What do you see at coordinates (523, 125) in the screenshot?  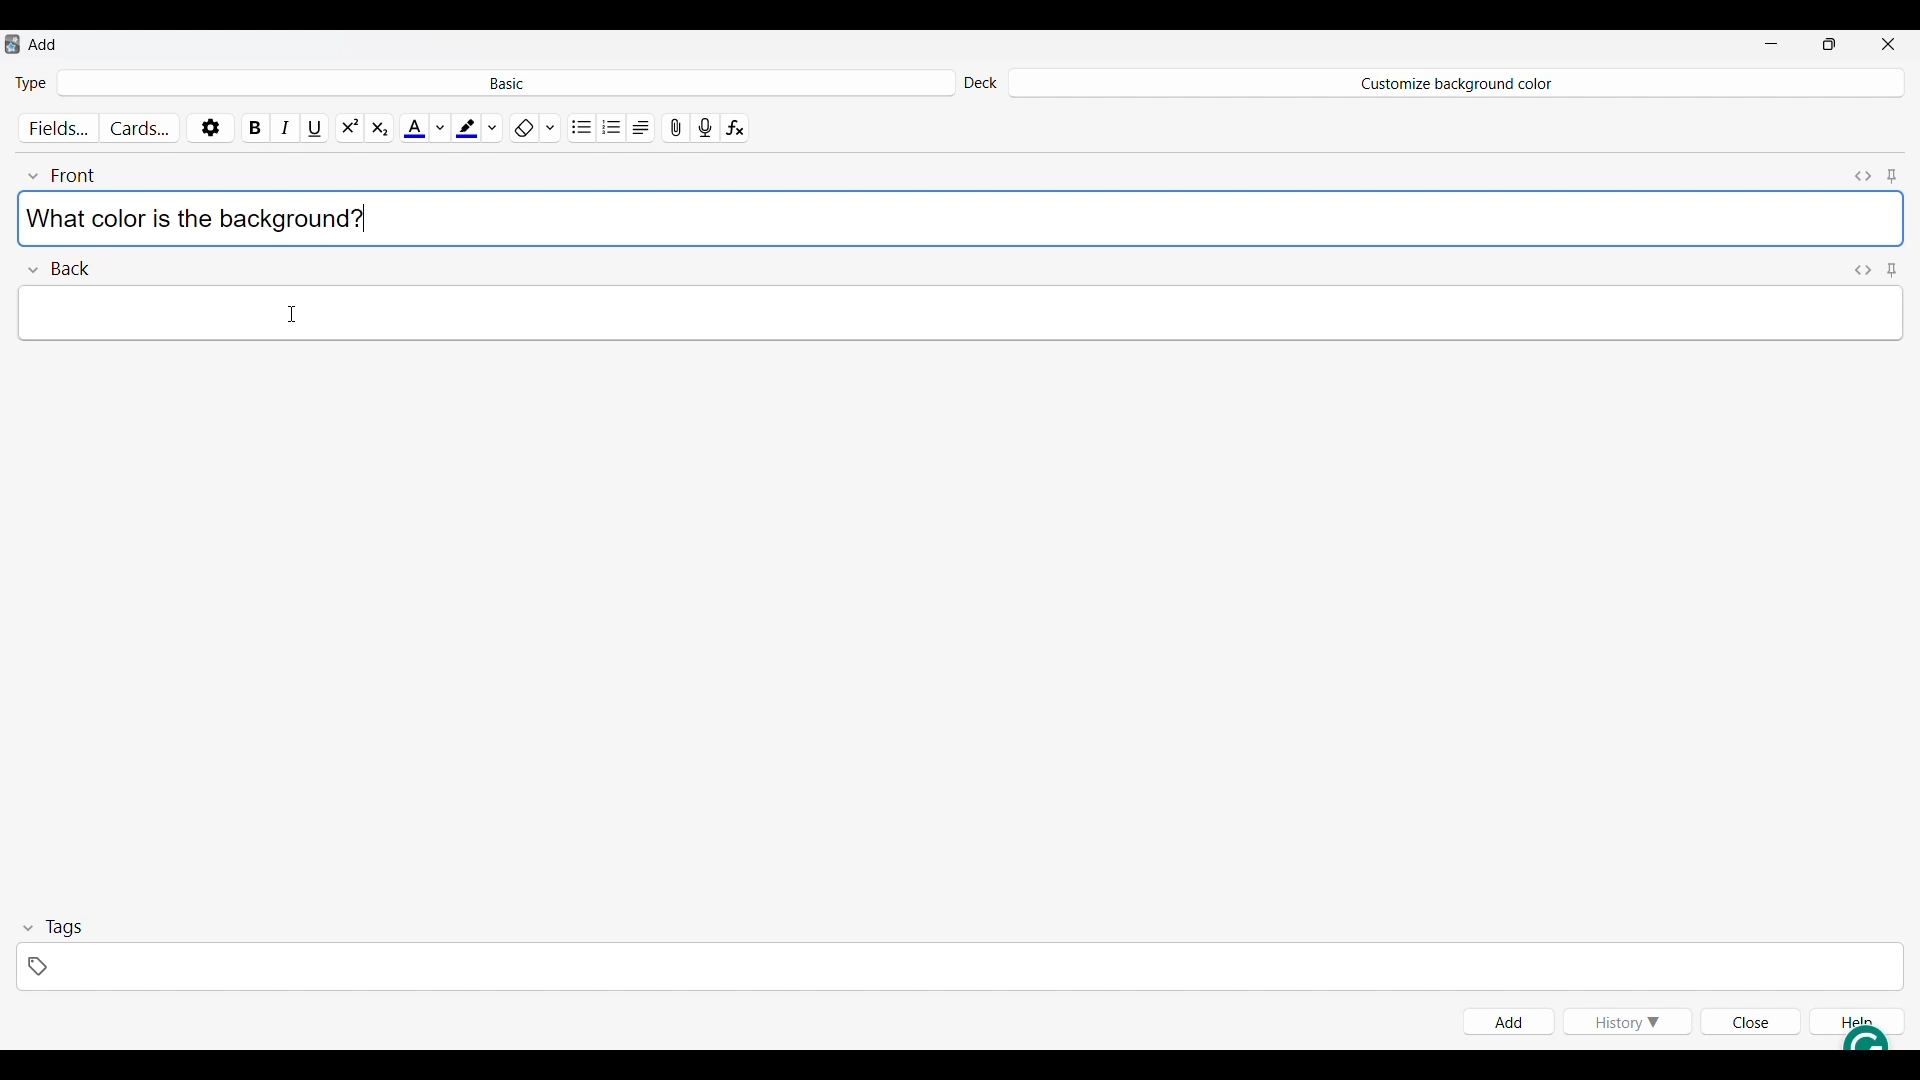 I see `Remove formatting` at bounding box center [523, 125].